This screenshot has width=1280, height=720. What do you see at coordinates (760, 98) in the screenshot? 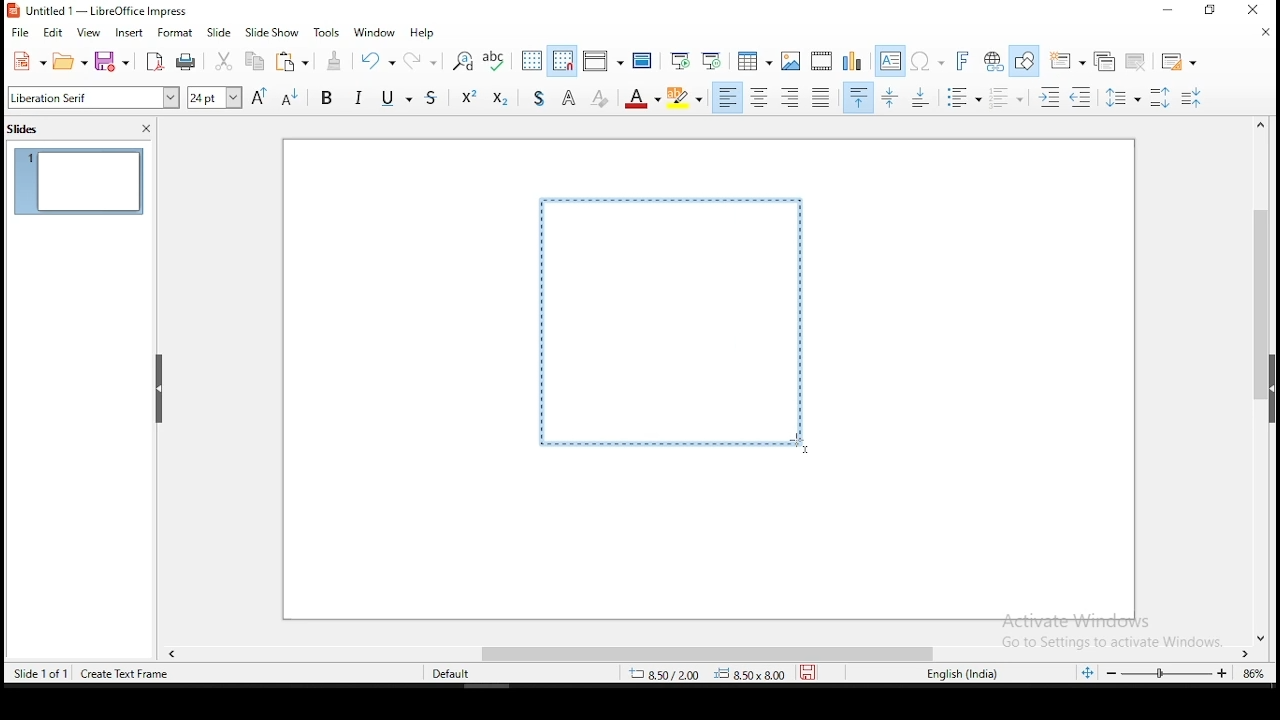
I see `align center` at bounding box center [760, 98].